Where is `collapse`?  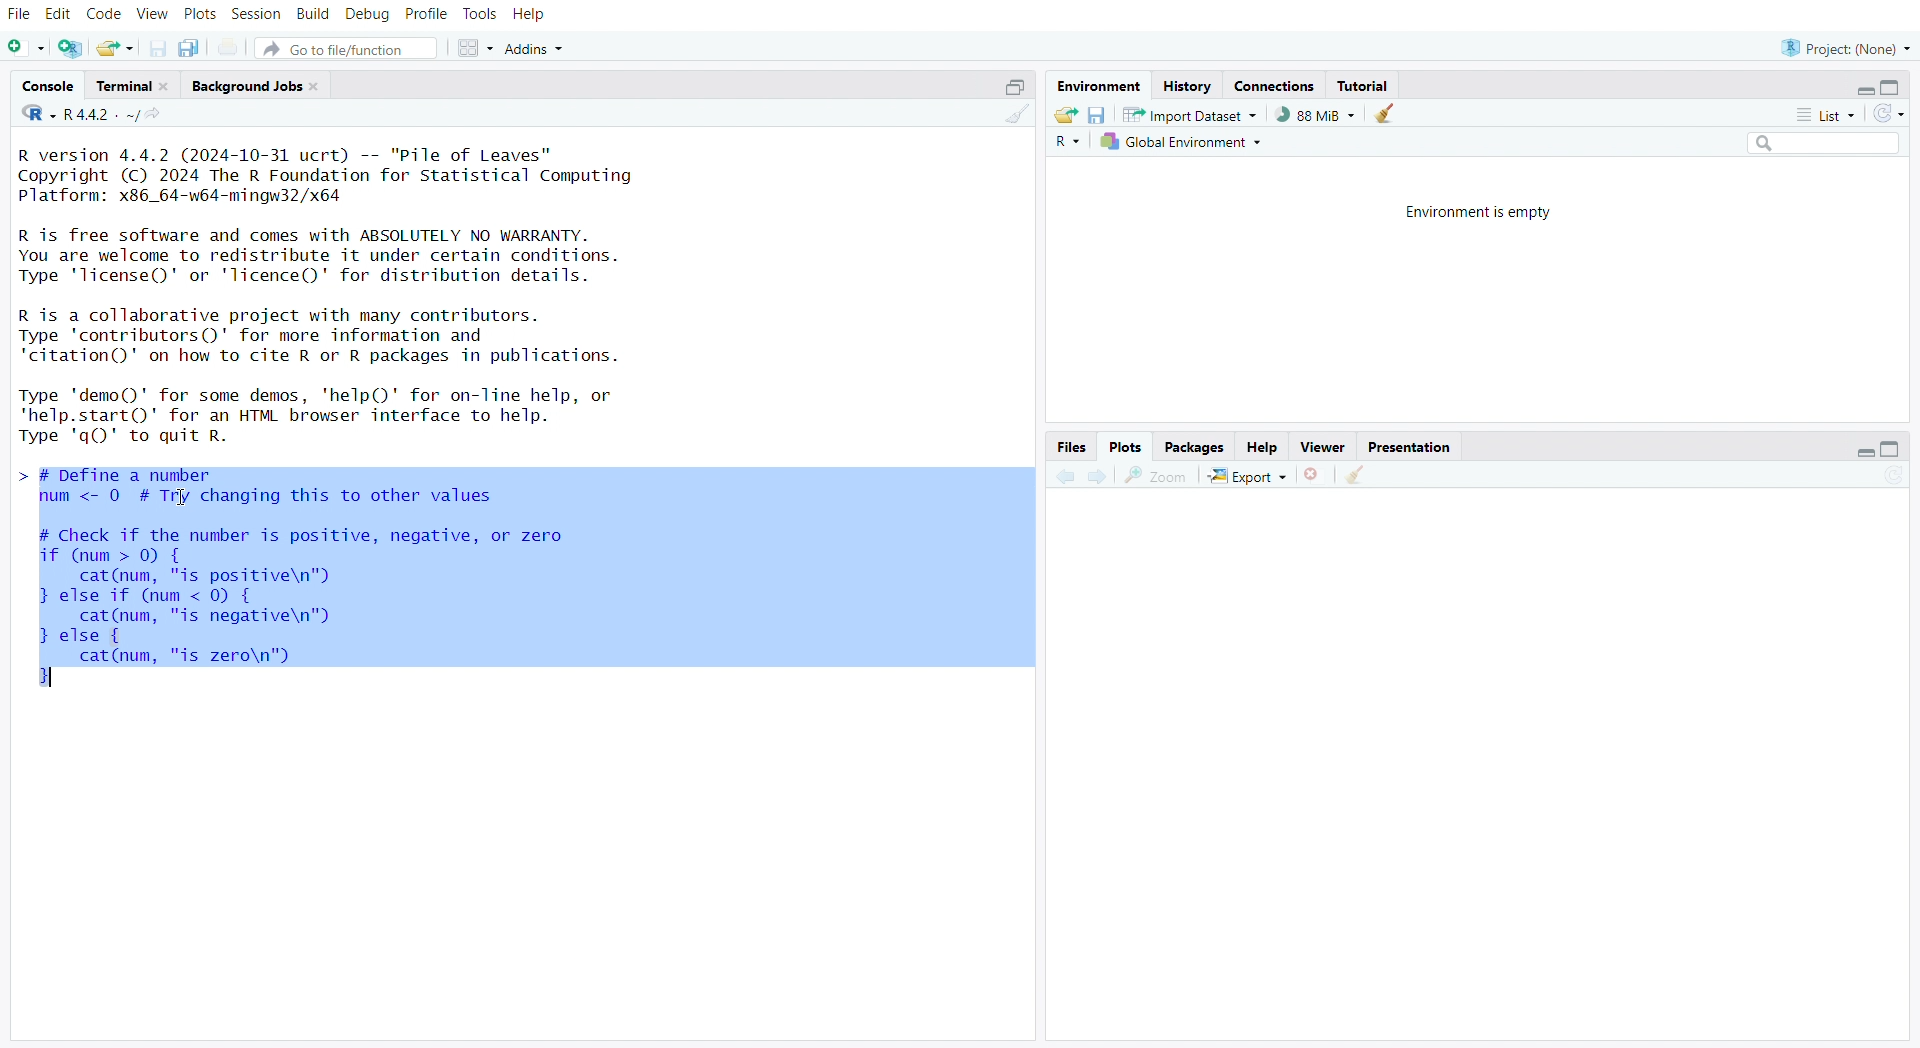 collapse is located at coordinates (1895, 88).